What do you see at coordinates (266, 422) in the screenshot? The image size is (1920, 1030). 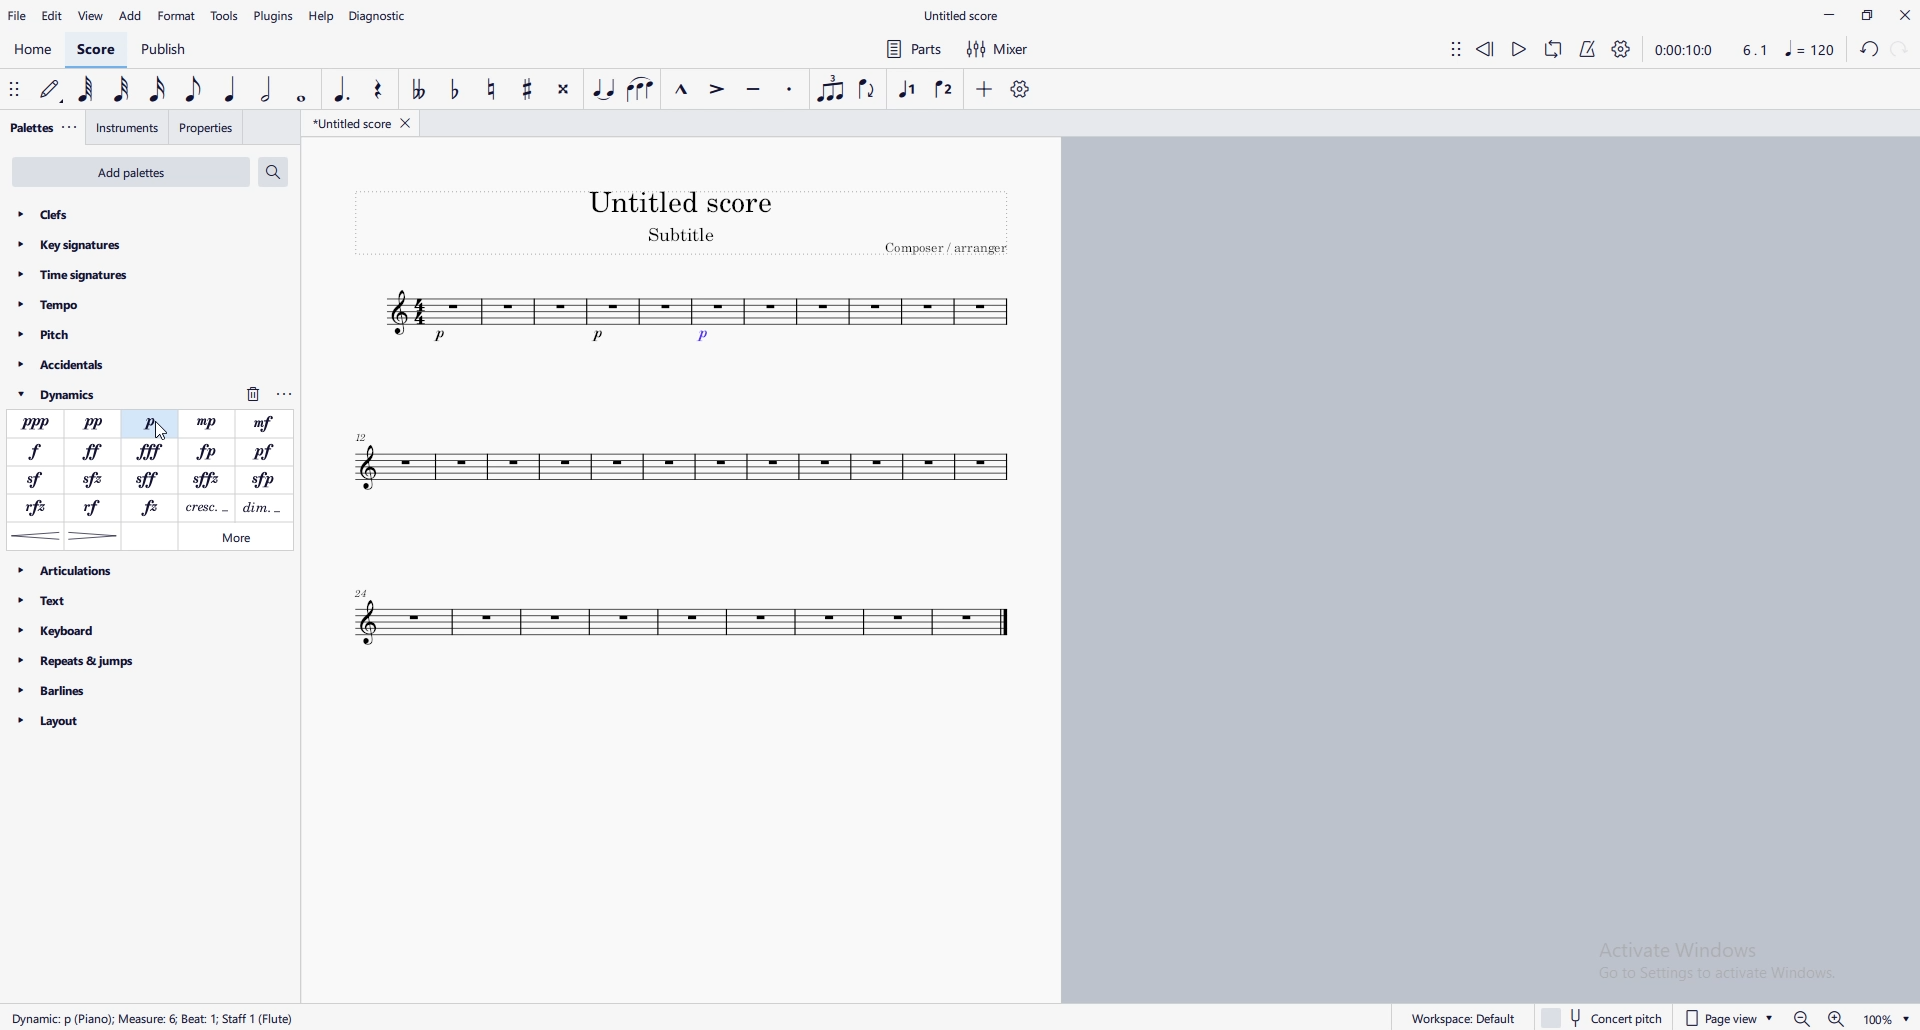 I see `mezzoforte` at bounding box center [266, 422].